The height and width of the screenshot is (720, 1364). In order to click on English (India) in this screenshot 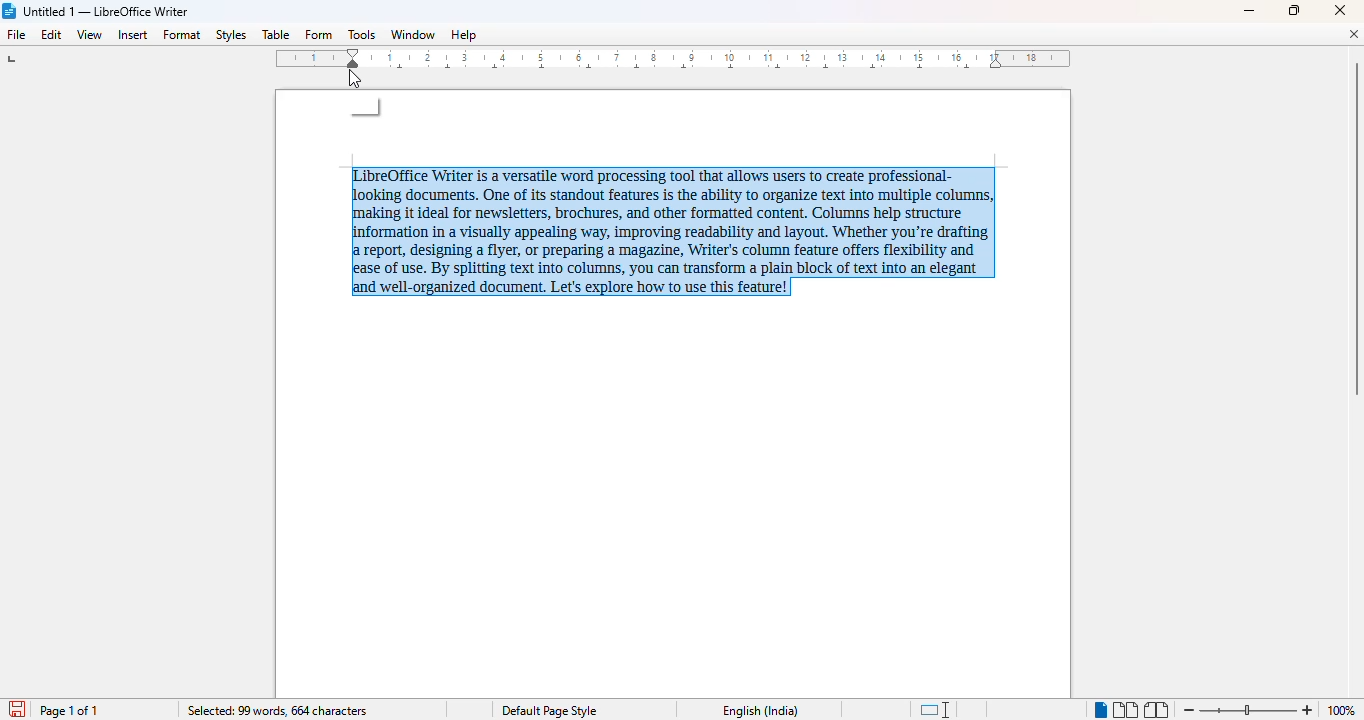, I will do `click(766, 711)`.